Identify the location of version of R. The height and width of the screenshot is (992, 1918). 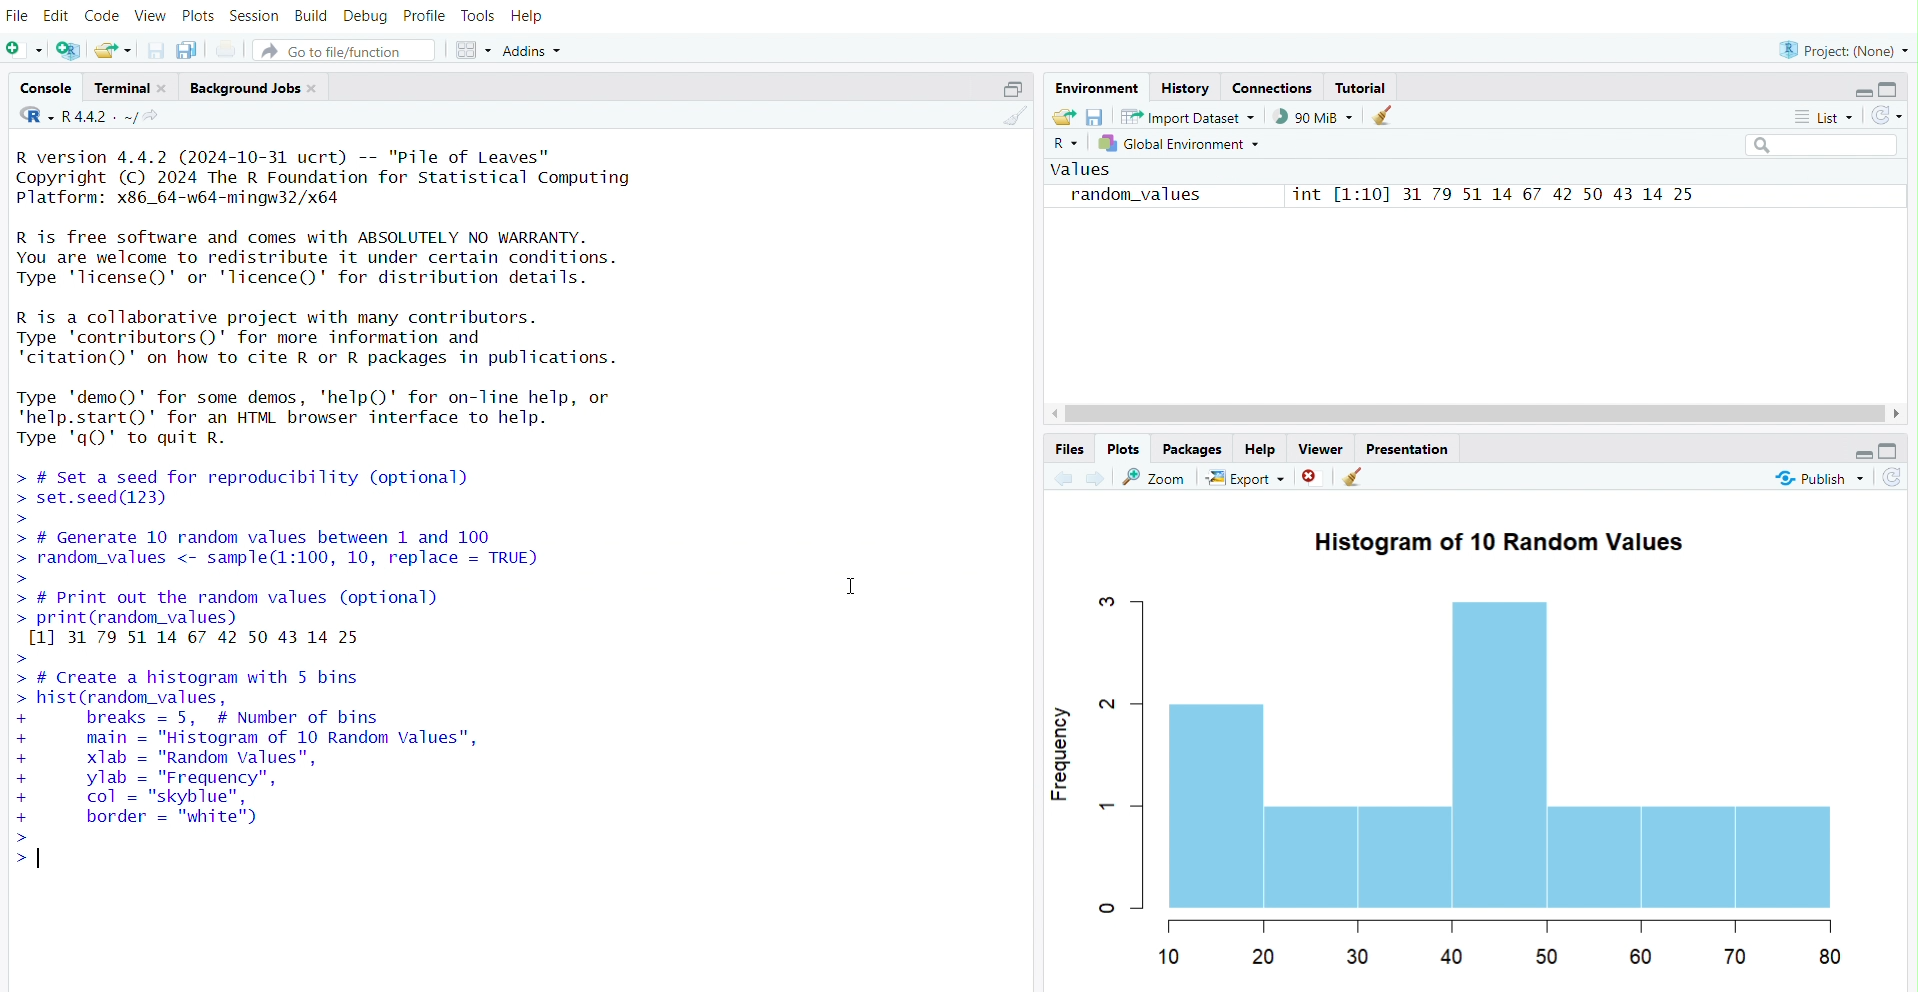
(366, 175).